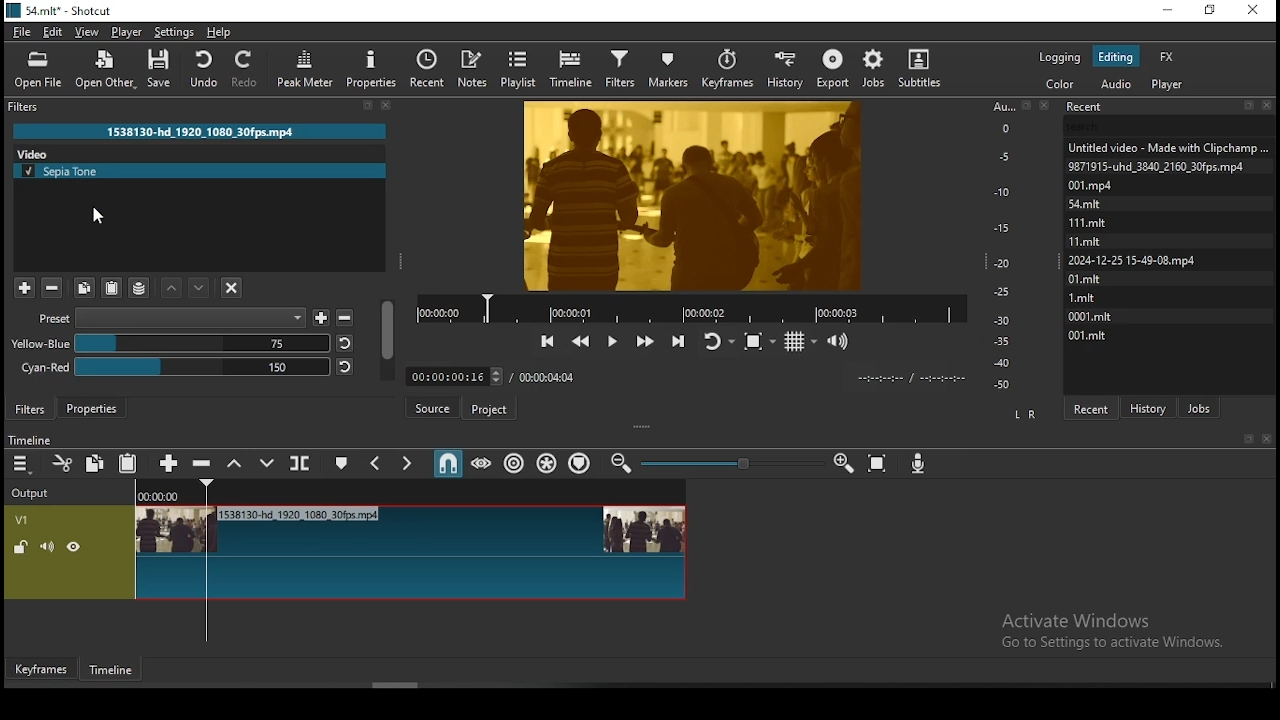 The image size is (1280, 720). What do you see at coordinates (42, 670) in the screenshot?
I see `keyframe` at bounding box center [42, 670].